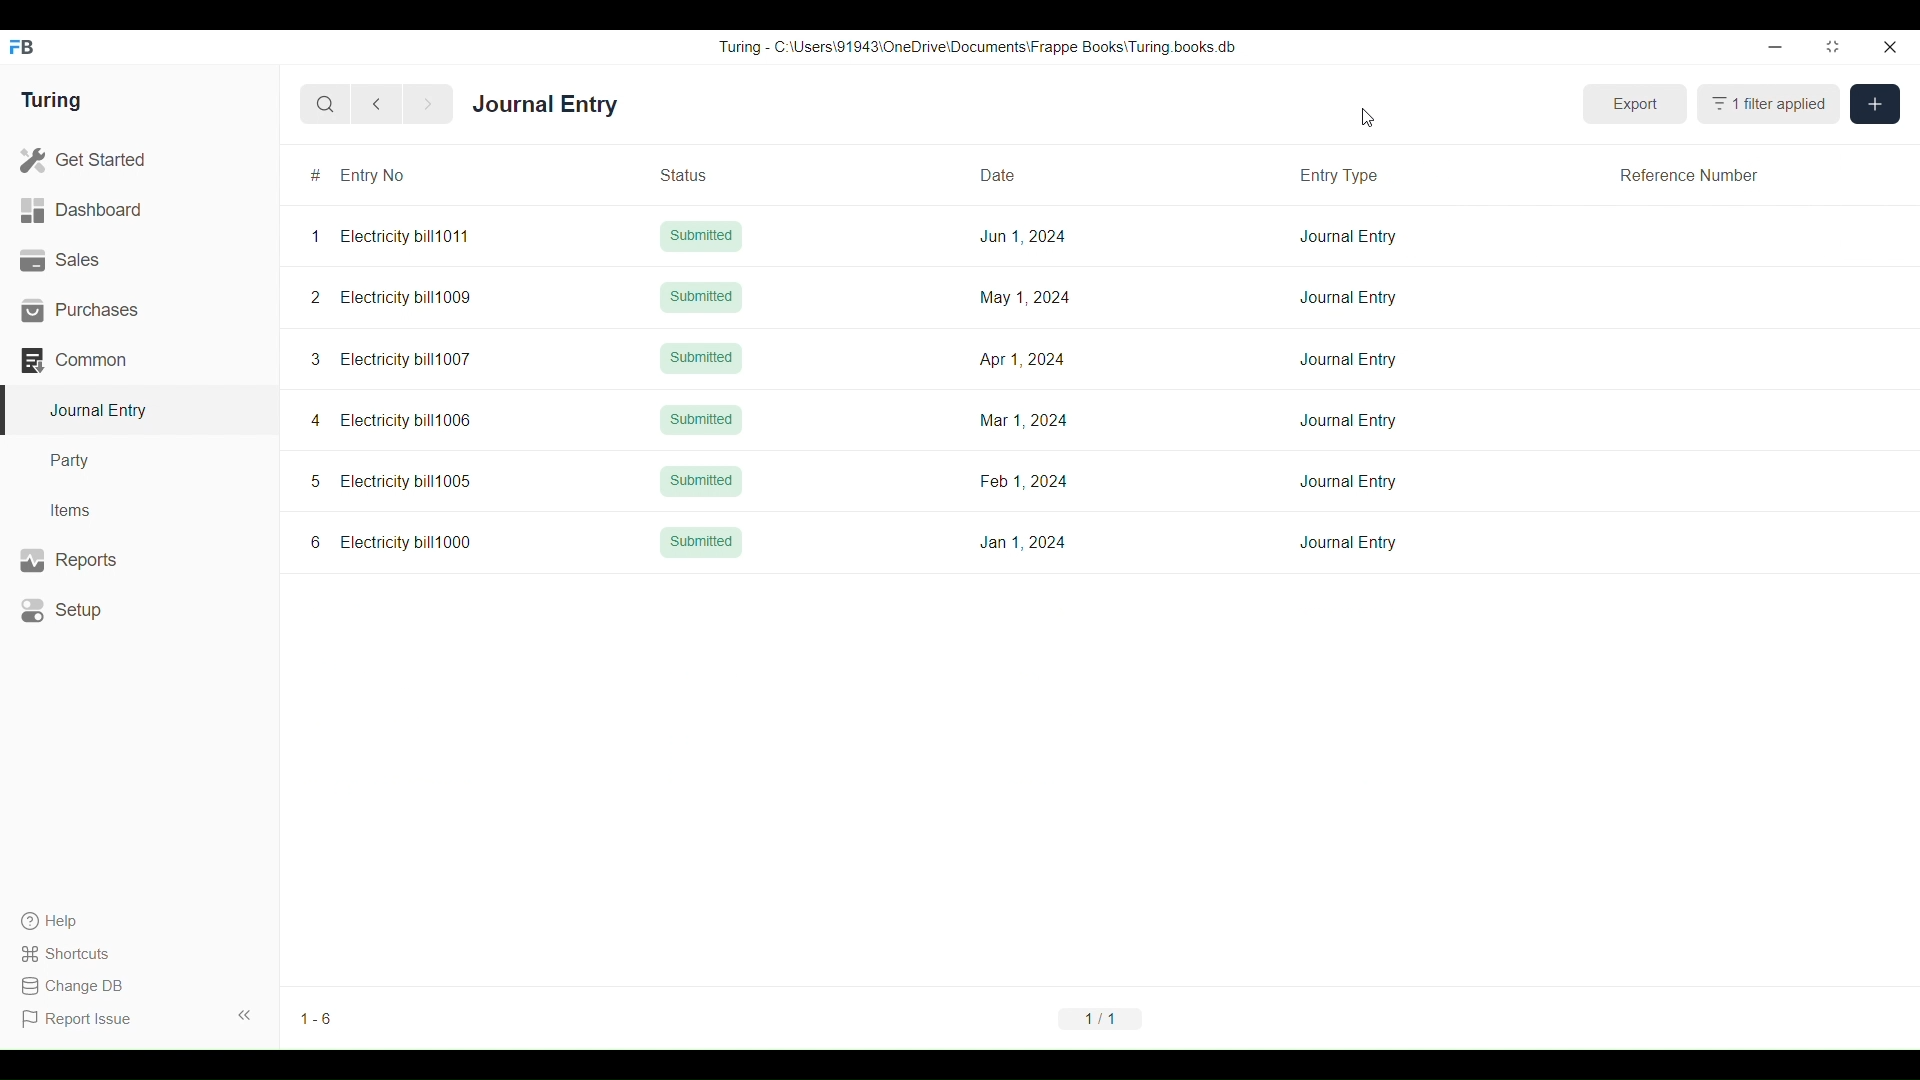 This screenshot has width=1920, height=1080. I want to click on 1/1, so click(1100, 1018).